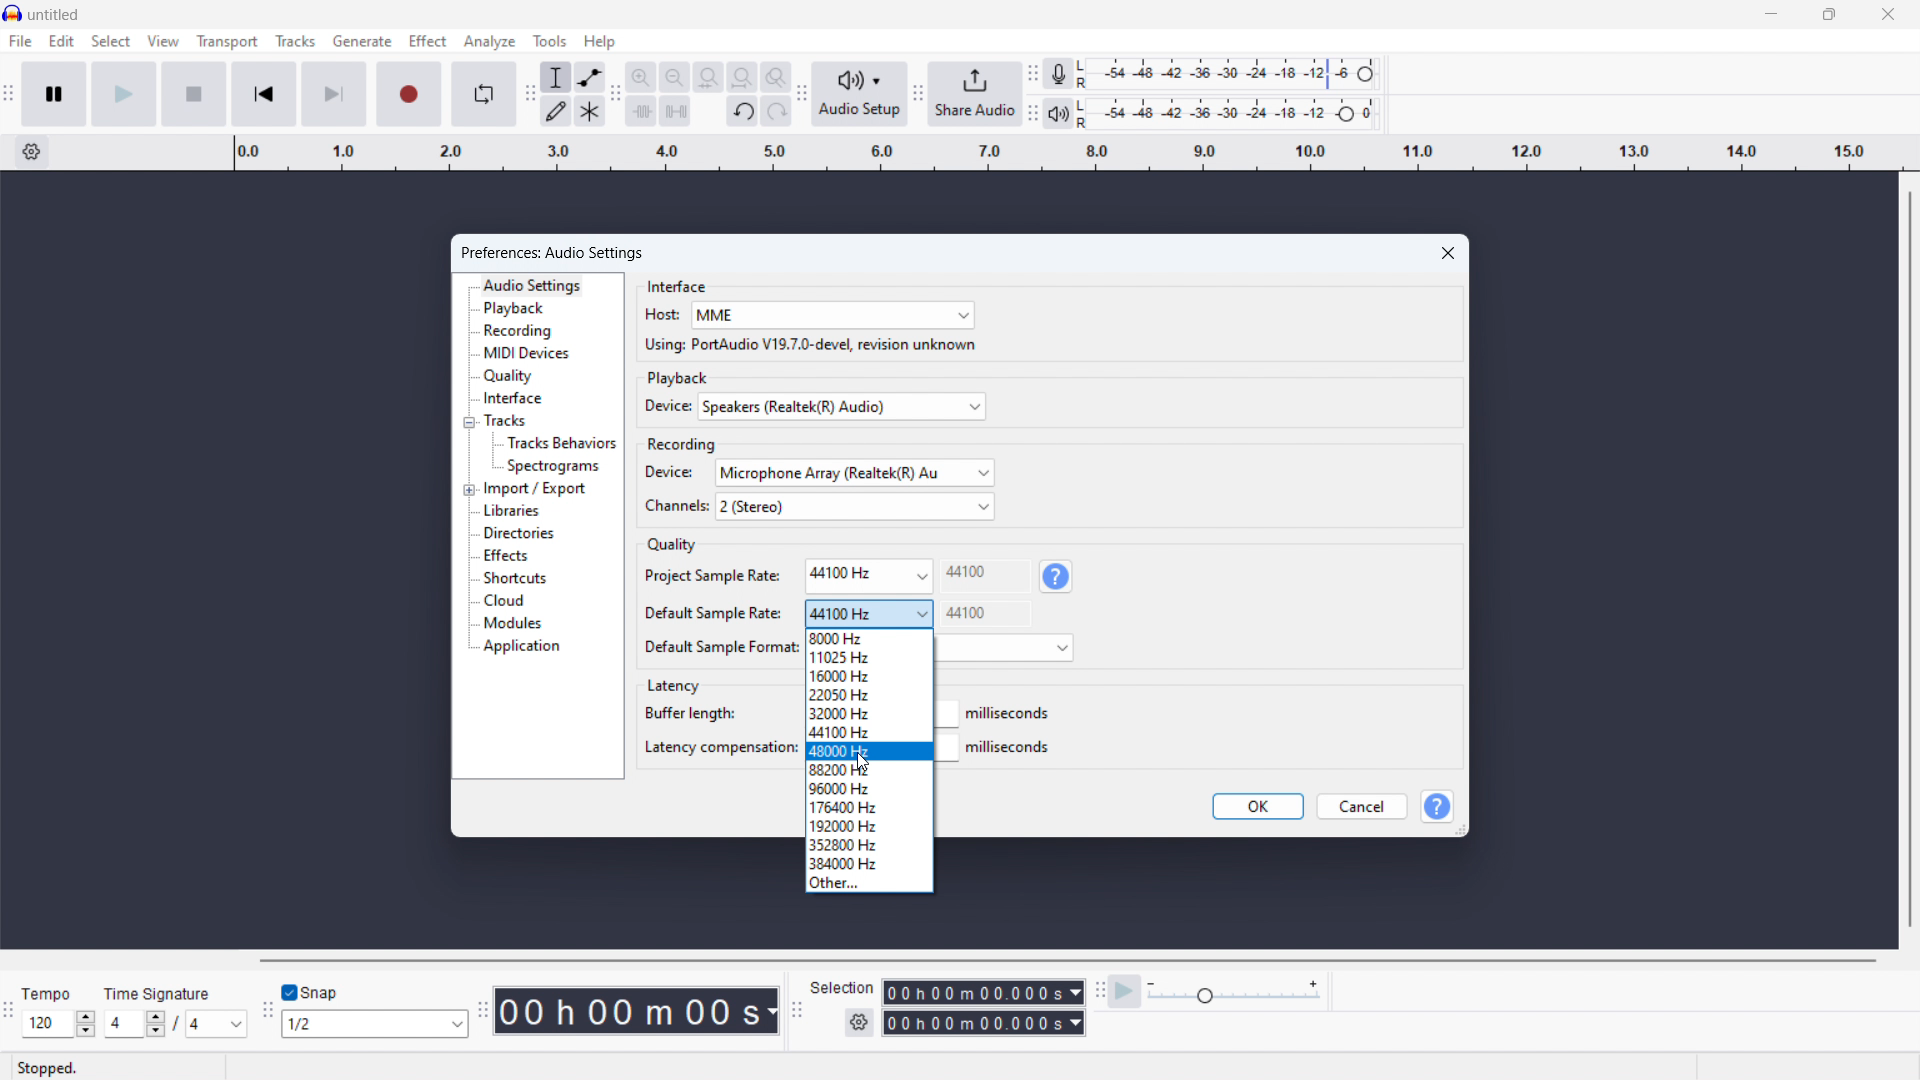  I want to click on spectograms, so click(555, 467).